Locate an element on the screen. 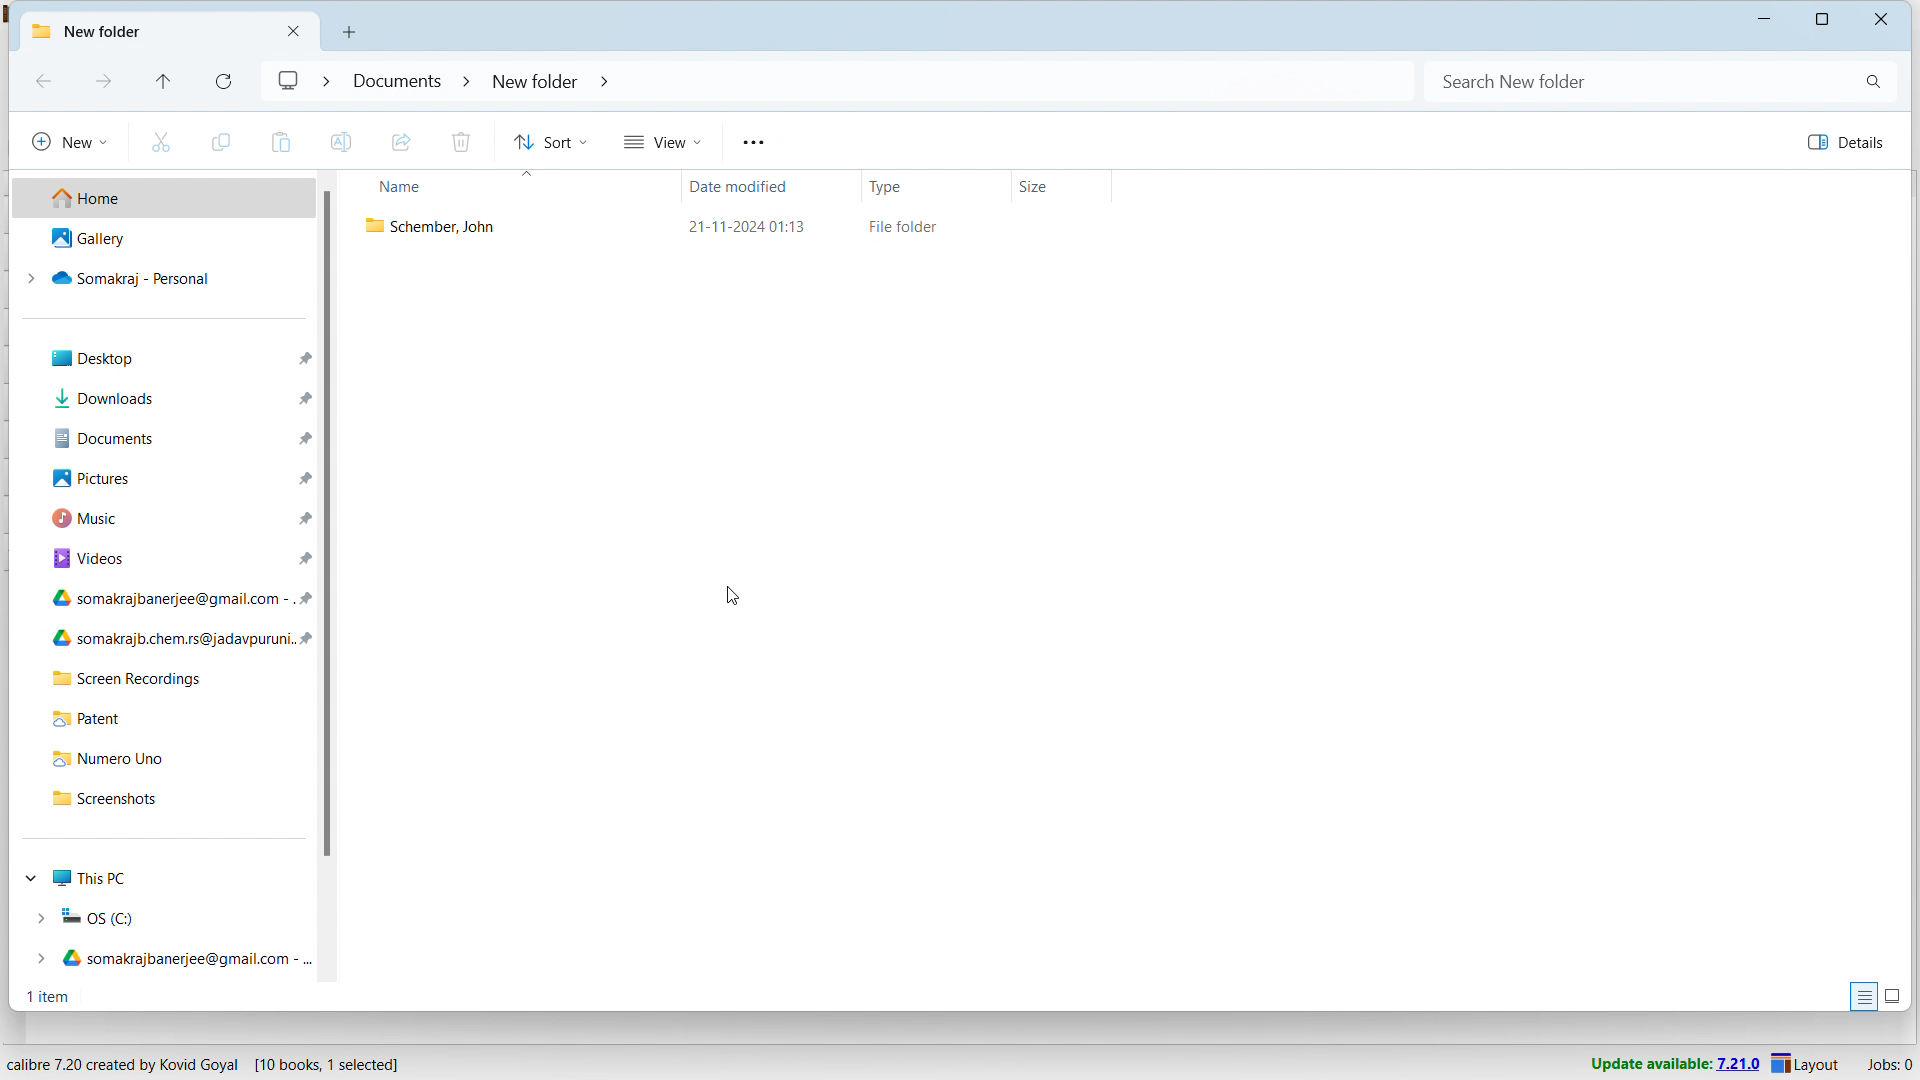 This screenshot has width=1920, height=1080. documents is located at coordinates (177, 434).